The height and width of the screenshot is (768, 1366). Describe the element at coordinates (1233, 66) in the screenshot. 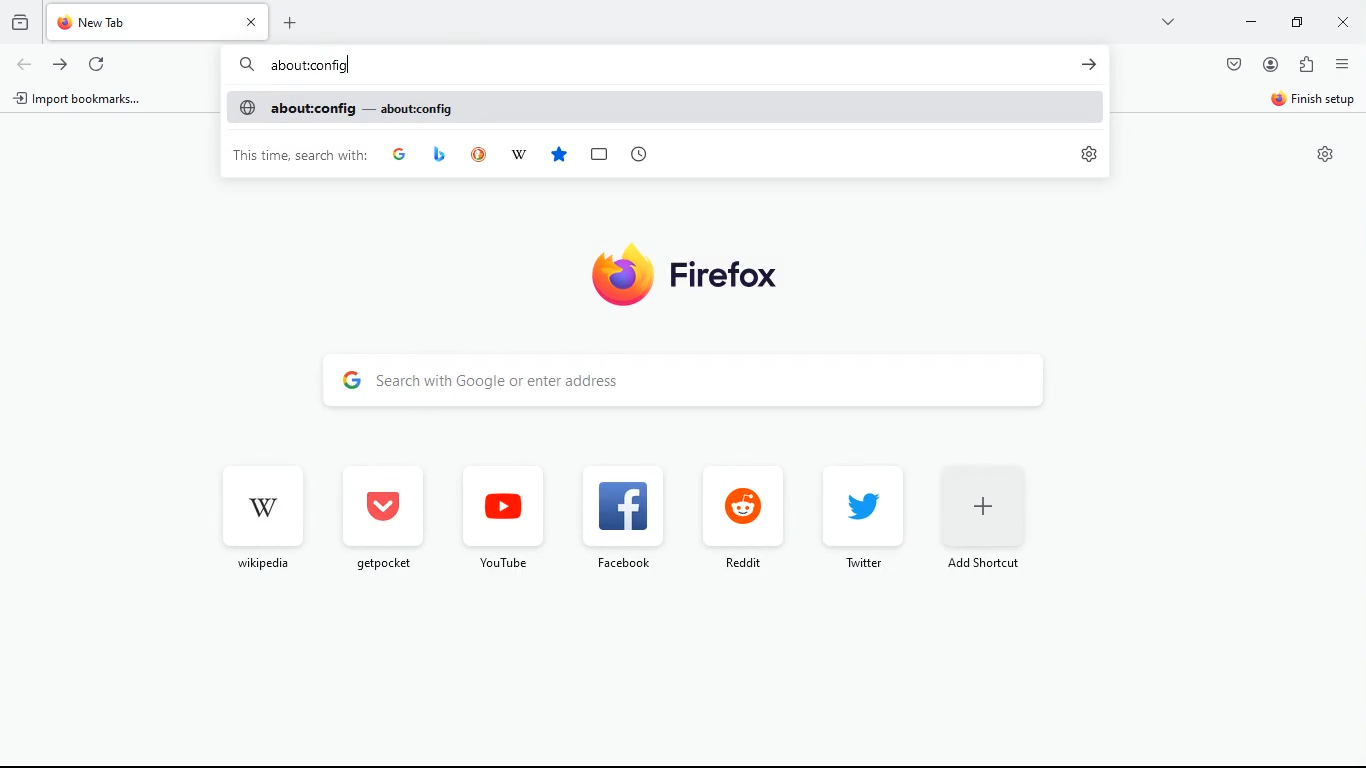

I see `save pocket` at that location.